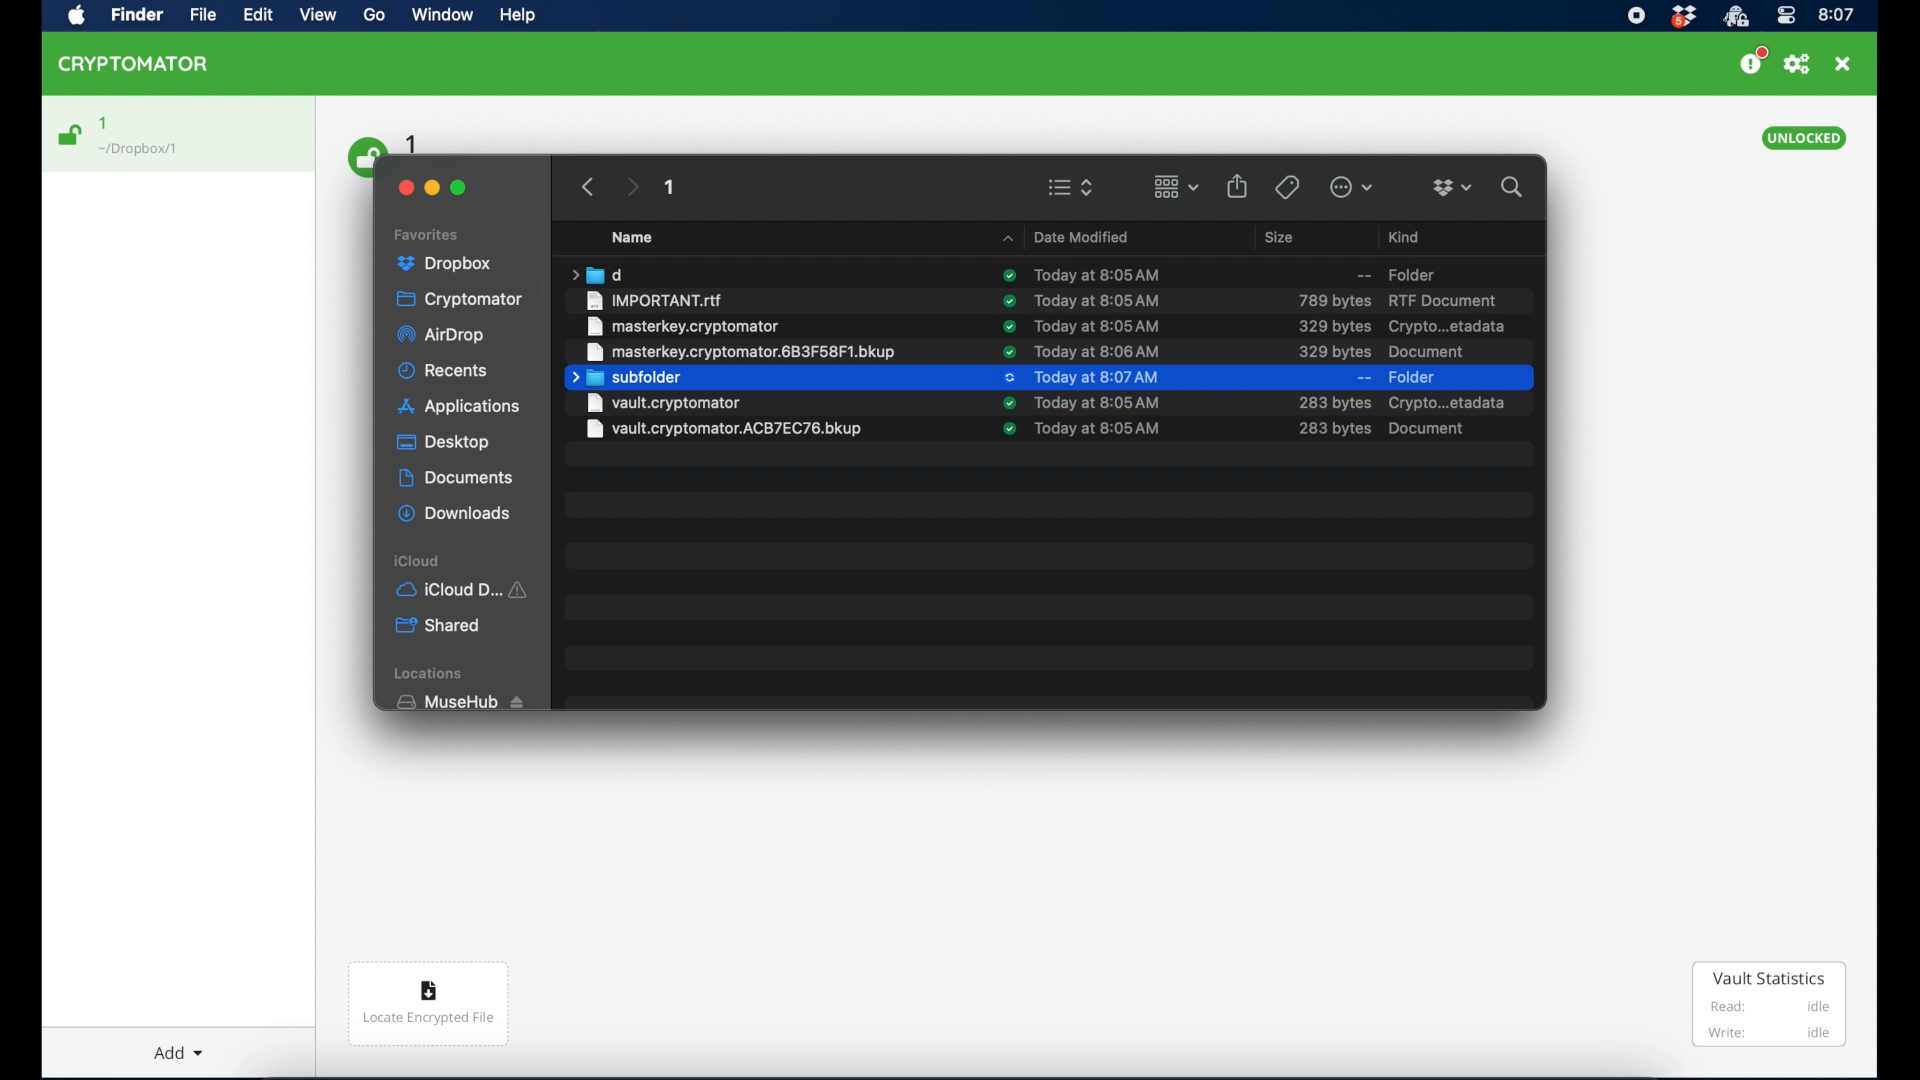  What do you see at coordinates (440, 626) in the screenshot?
I see `shared` at bounding box center [440, 626].